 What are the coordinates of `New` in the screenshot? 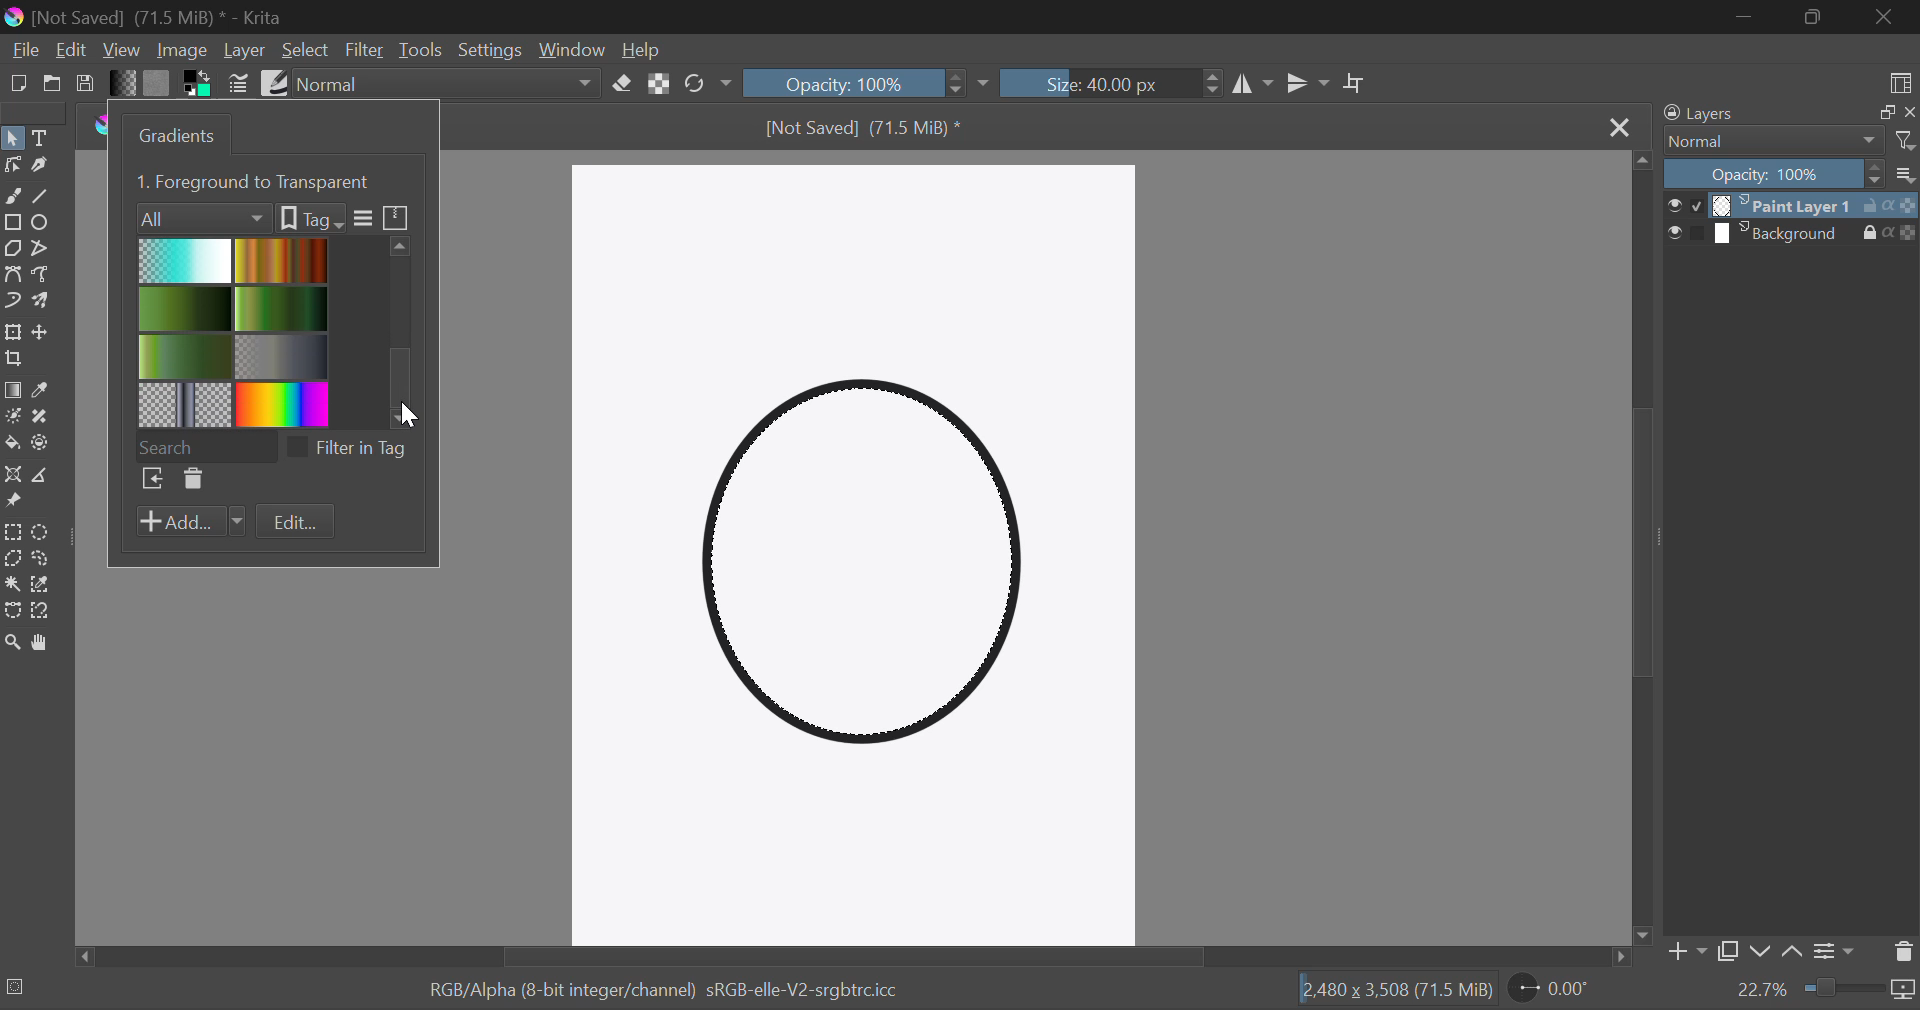 It's located at (16, 84).